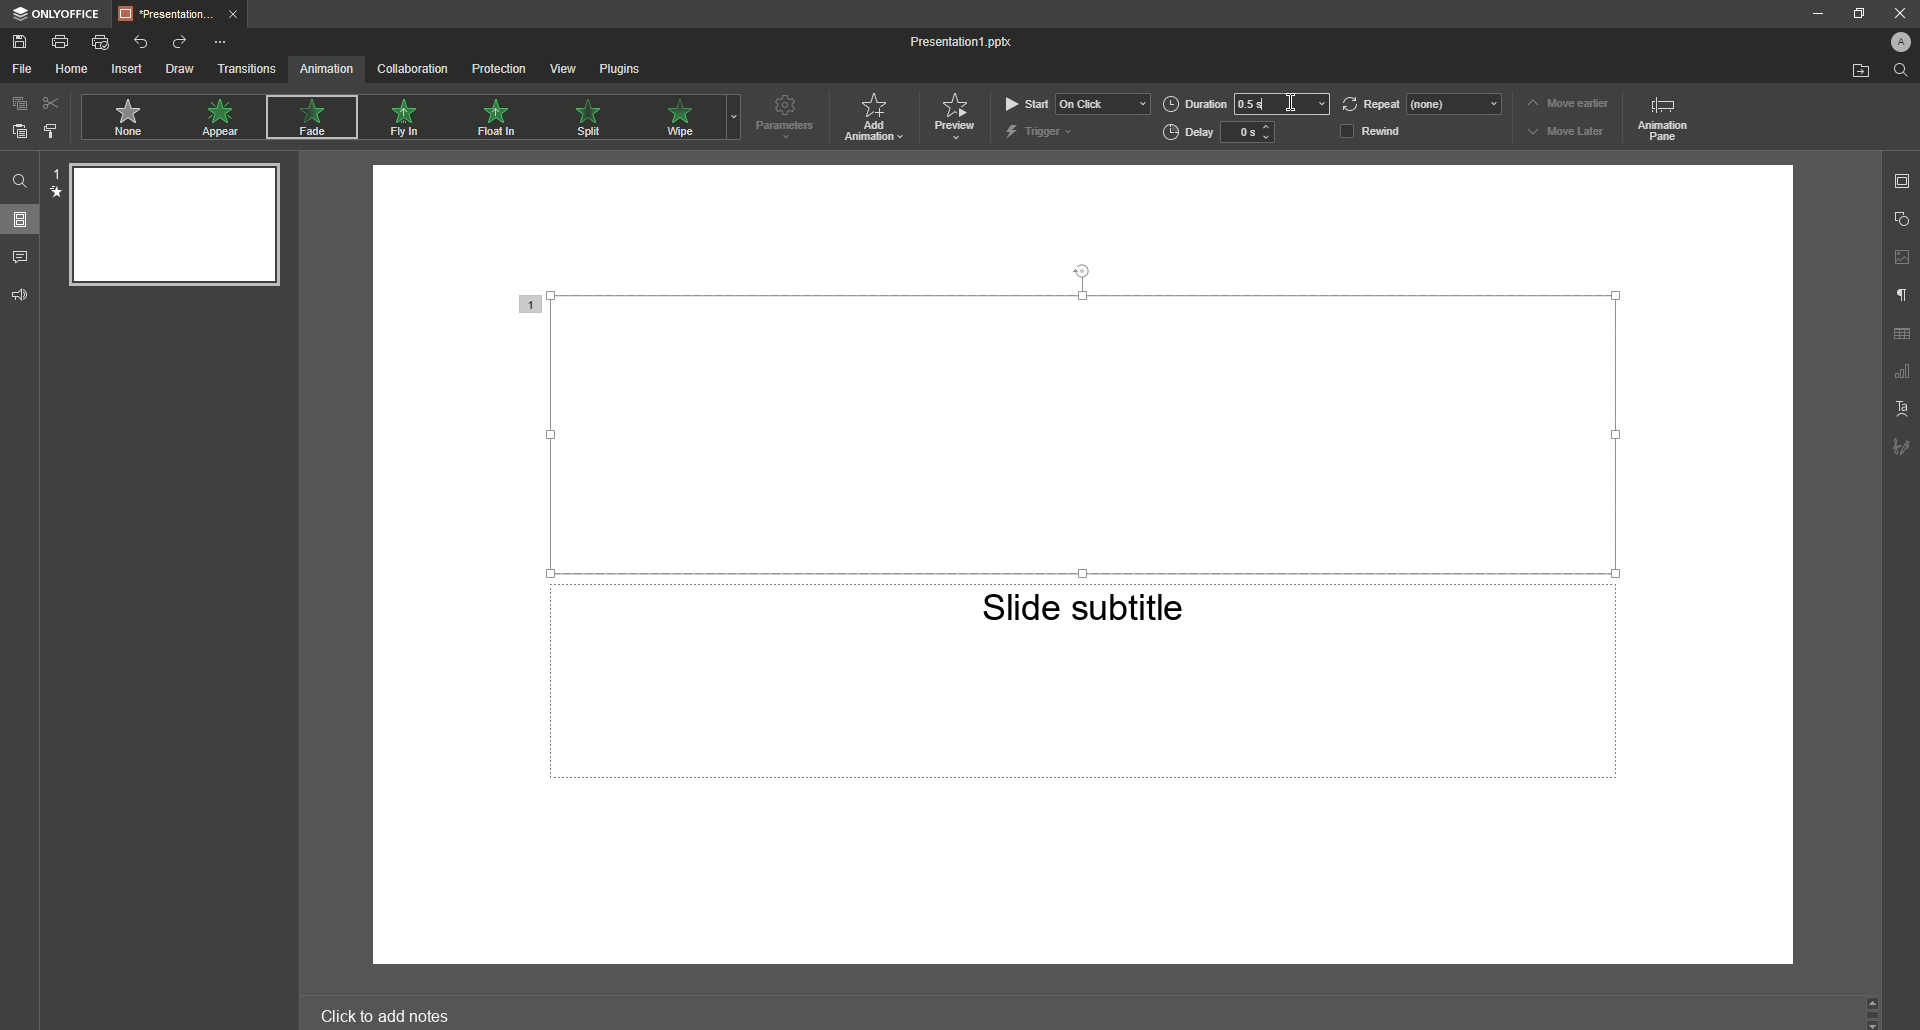  I want to click on Fade, so click(309, 119).